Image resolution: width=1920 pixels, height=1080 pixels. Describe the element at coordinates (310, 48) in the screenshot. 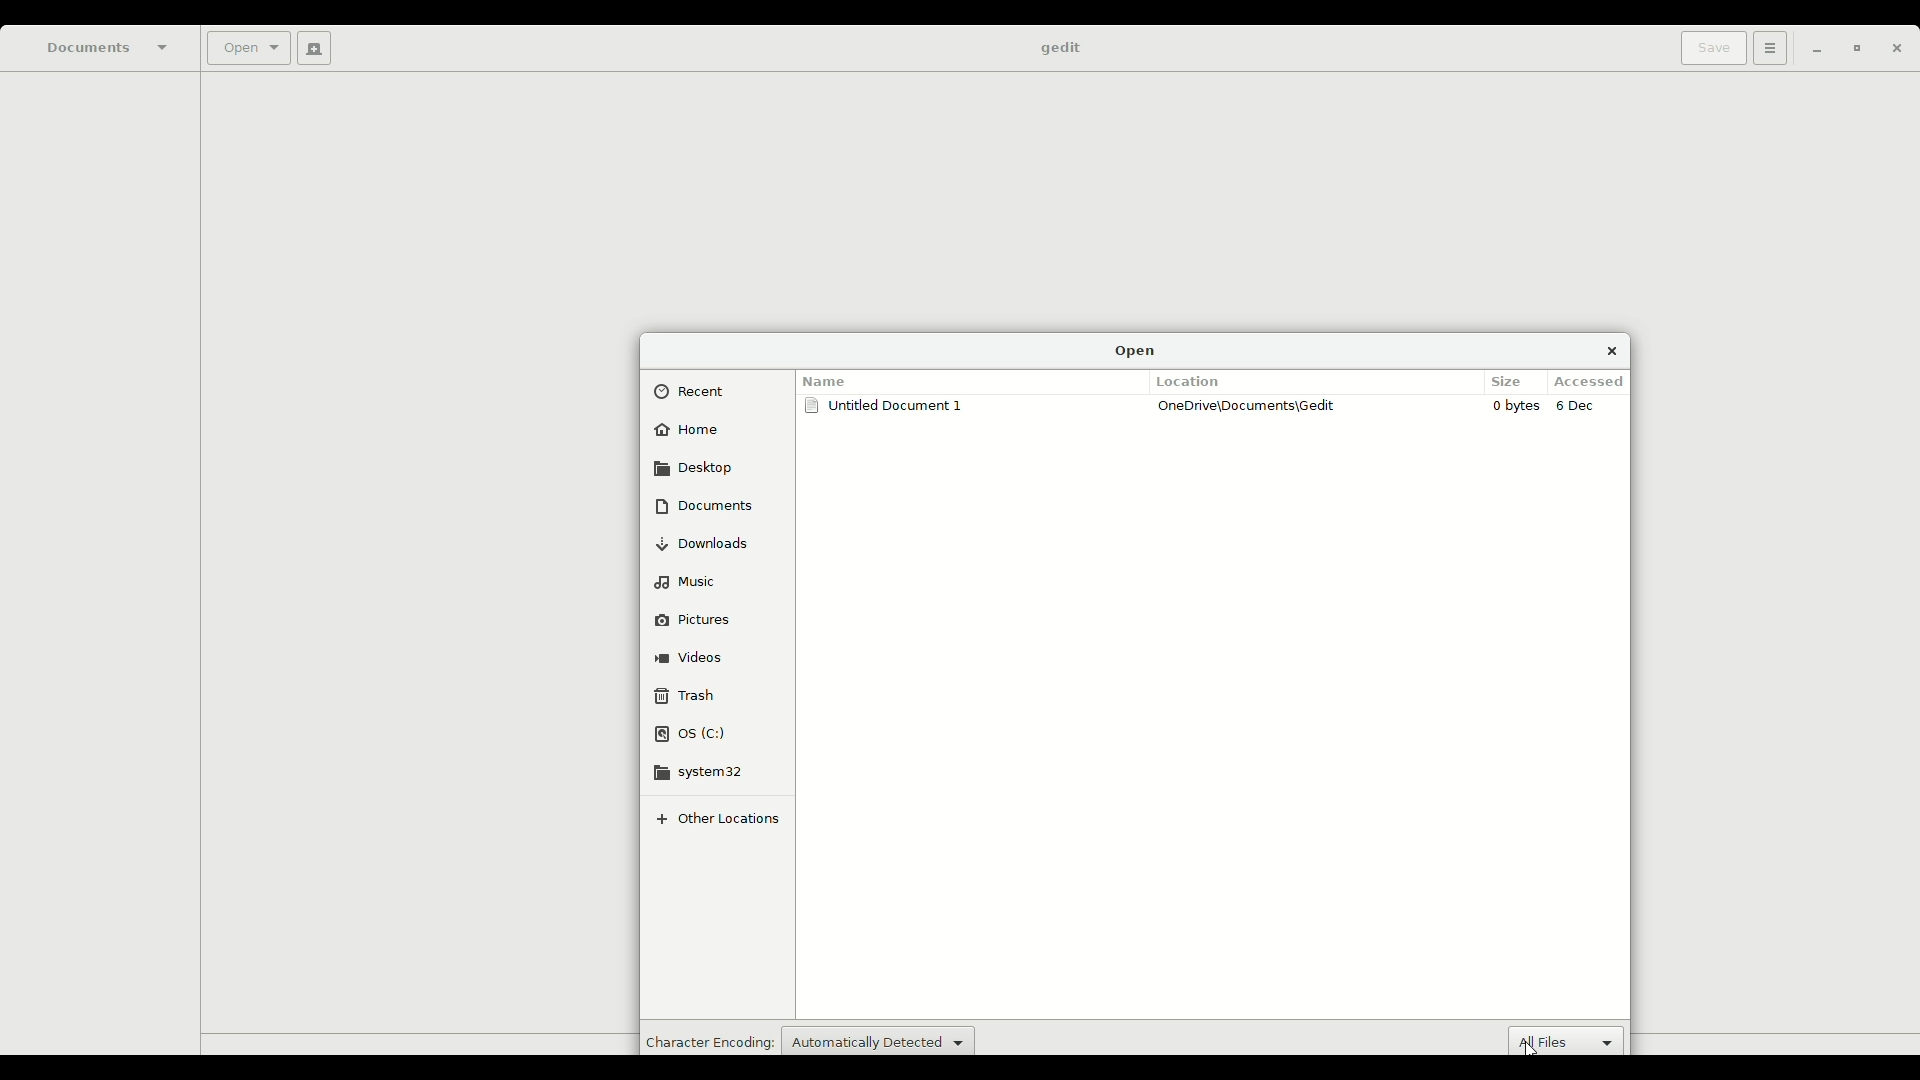

I see `New` at that location.